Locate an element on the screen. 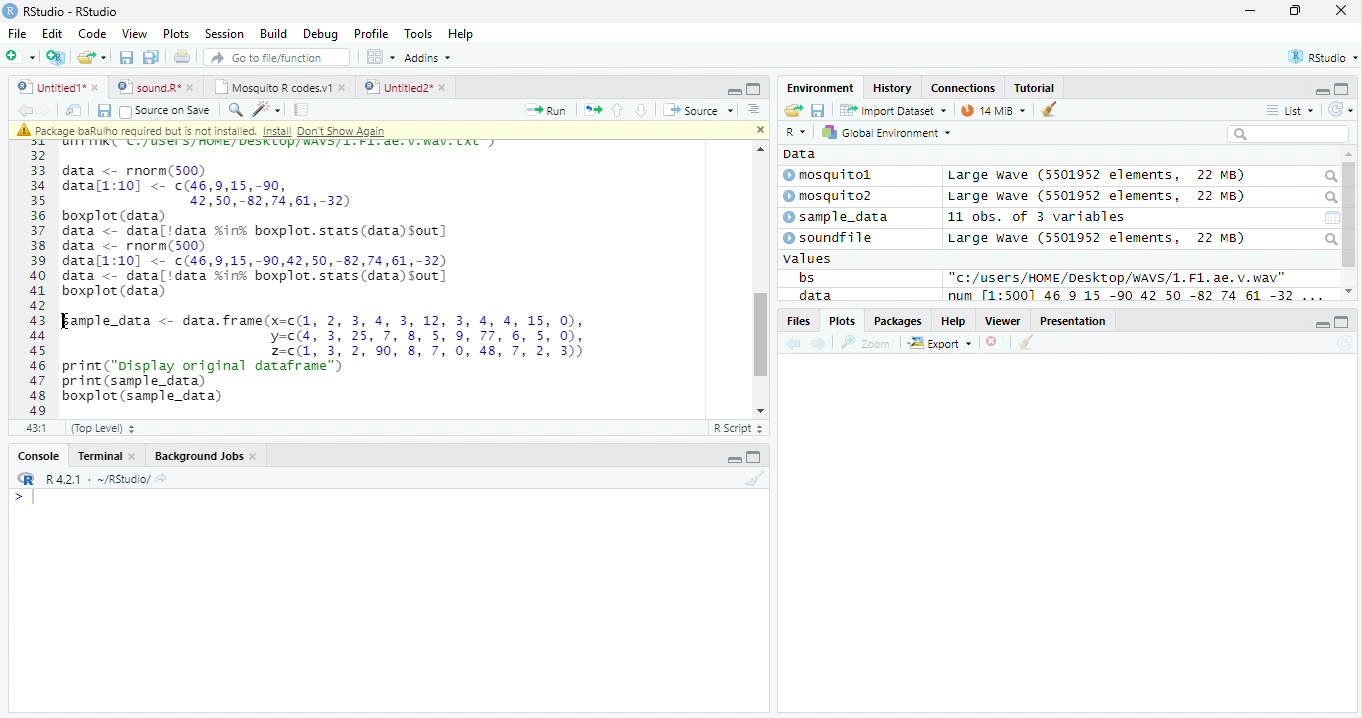 This screenshot has width=1362, height=718. RStudio is located at coordinates (1321, 56).